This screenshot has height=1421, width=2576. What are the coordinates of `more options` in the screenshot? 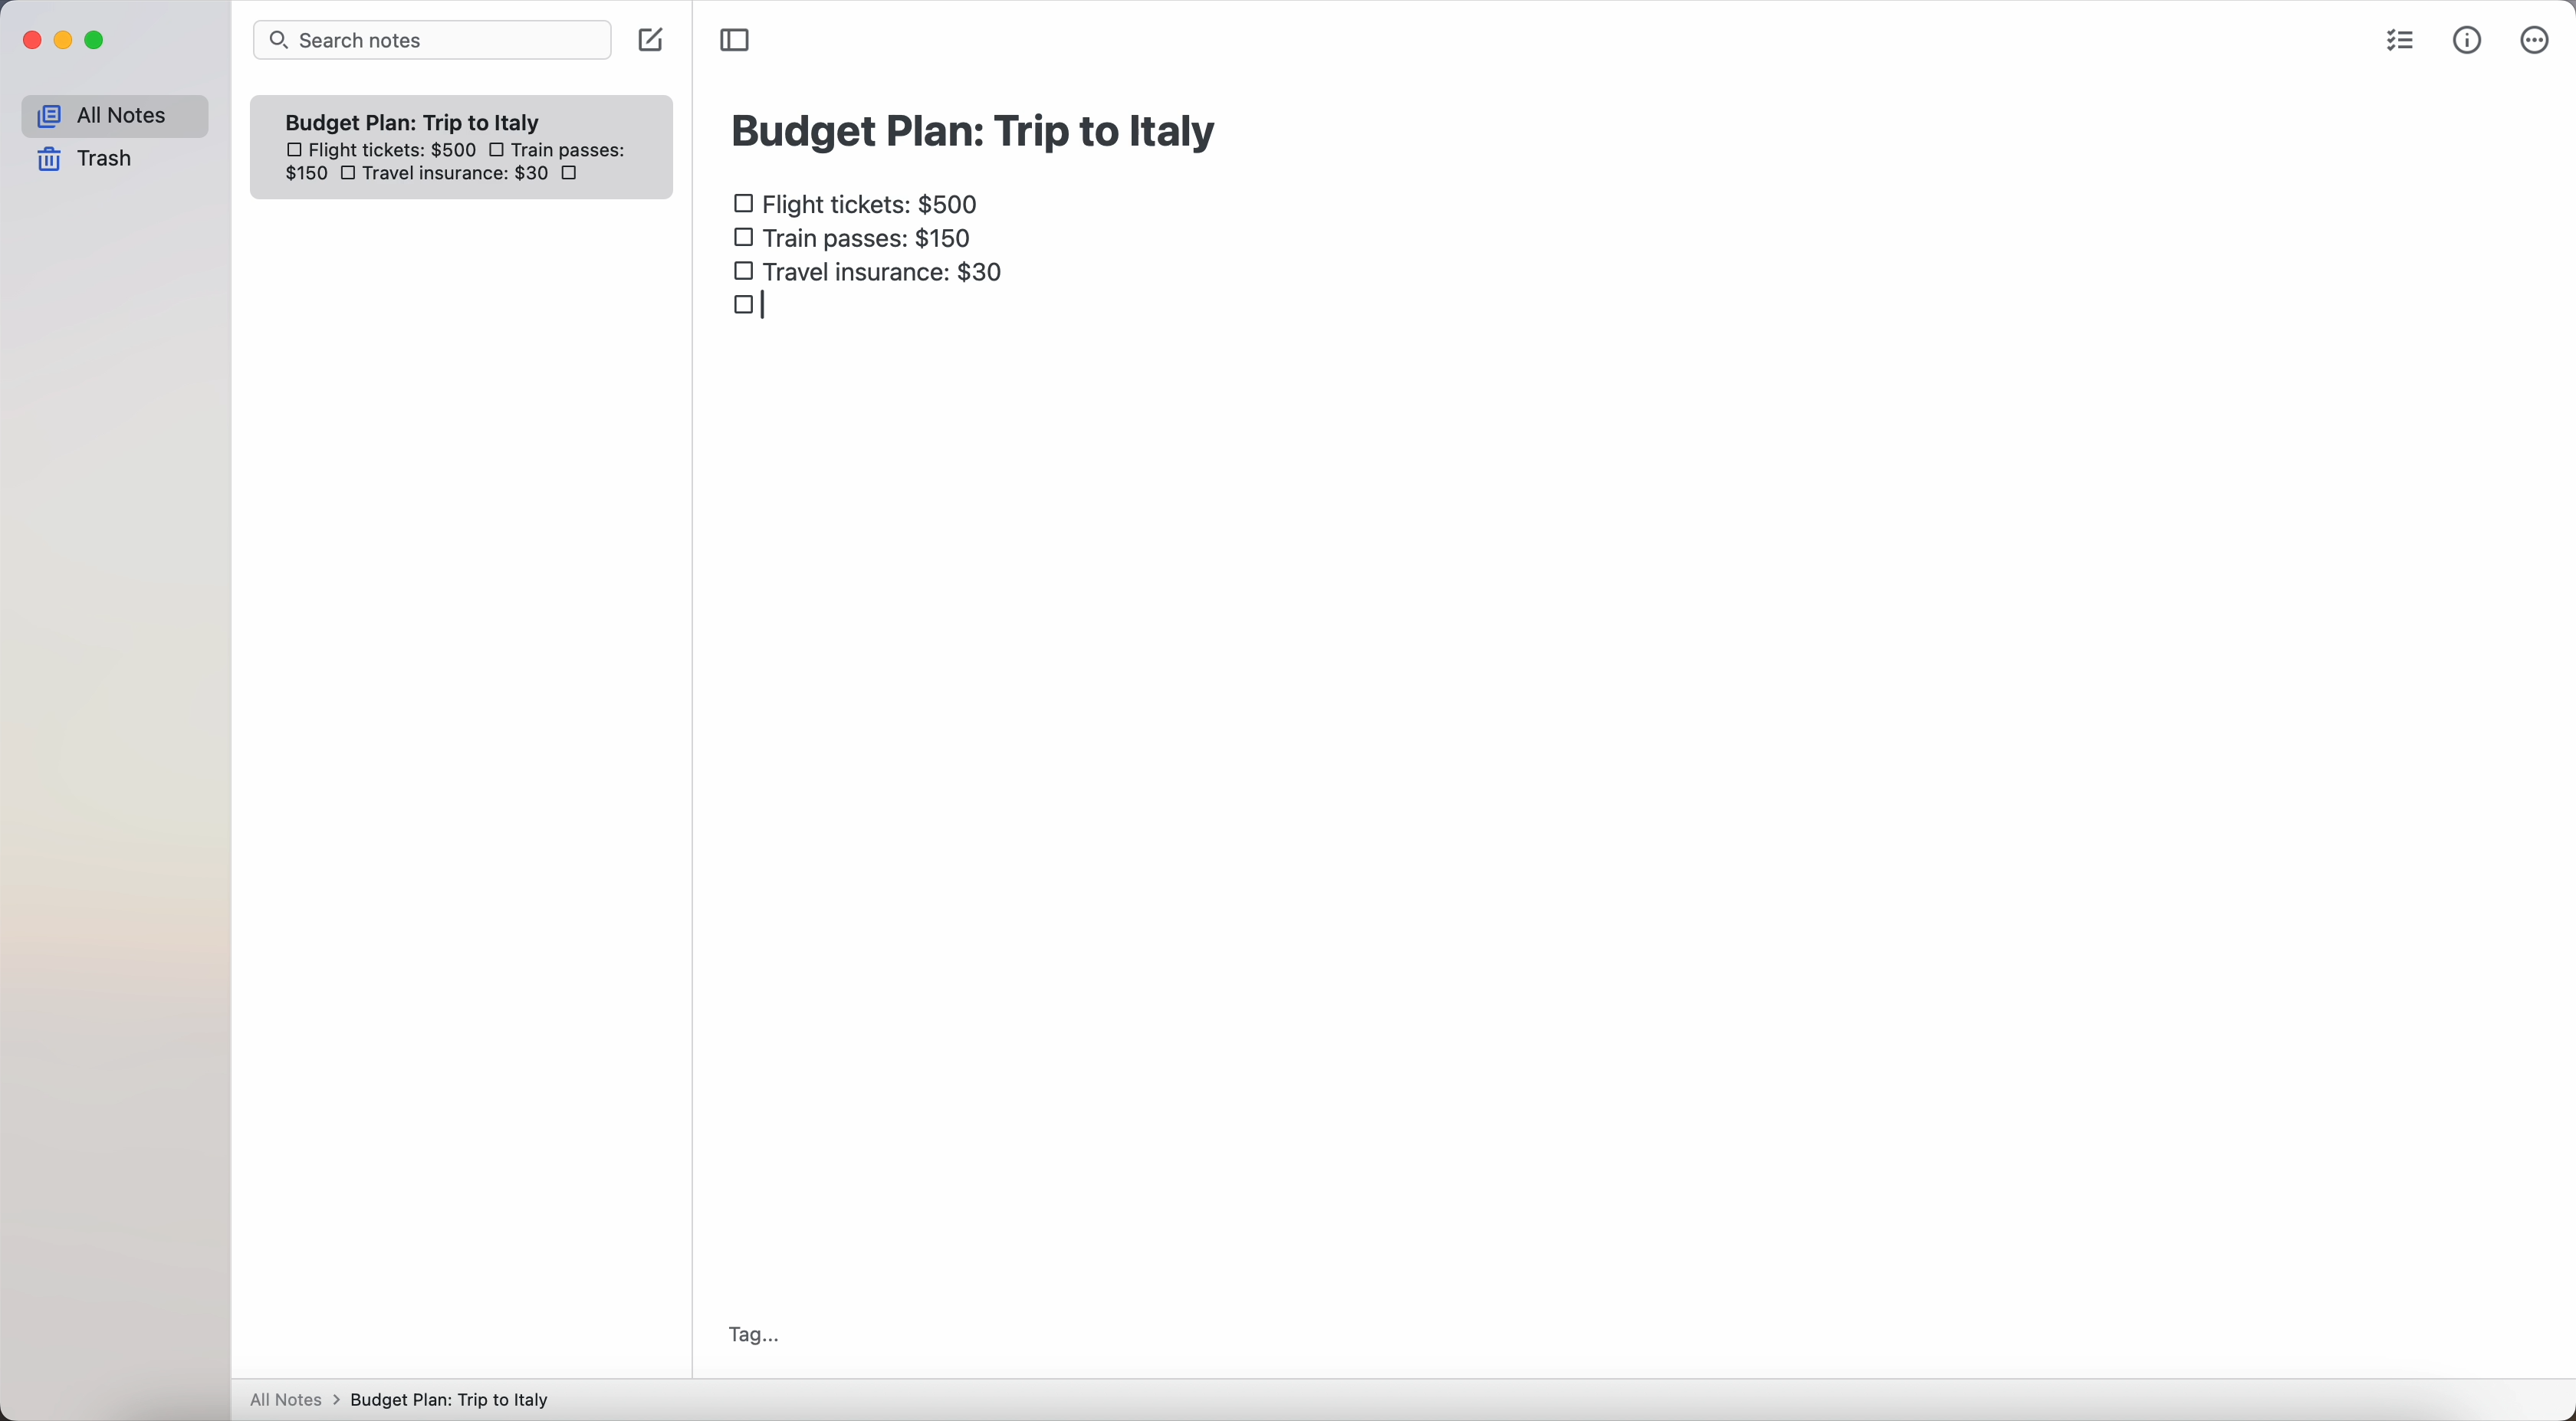 It's located at (2536, 40).